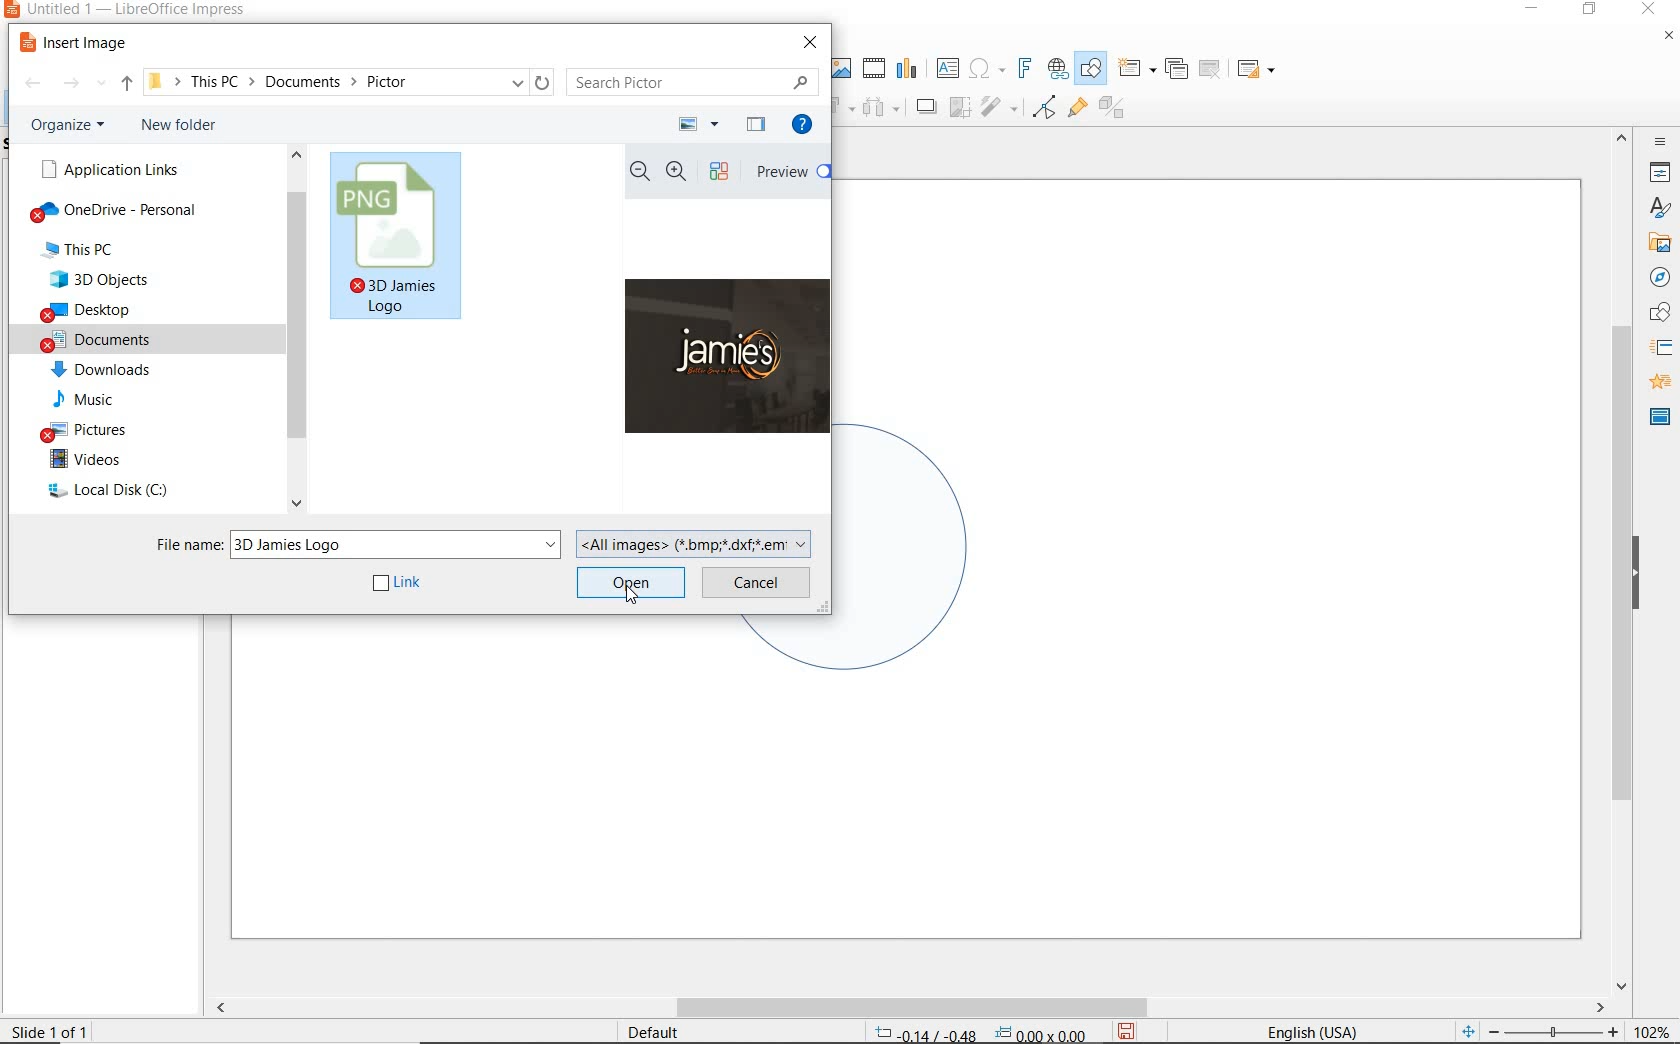  What do you see at coordinates (1648, 10) in the screenshot?
I see `close` at bounding box center [1648, 10].